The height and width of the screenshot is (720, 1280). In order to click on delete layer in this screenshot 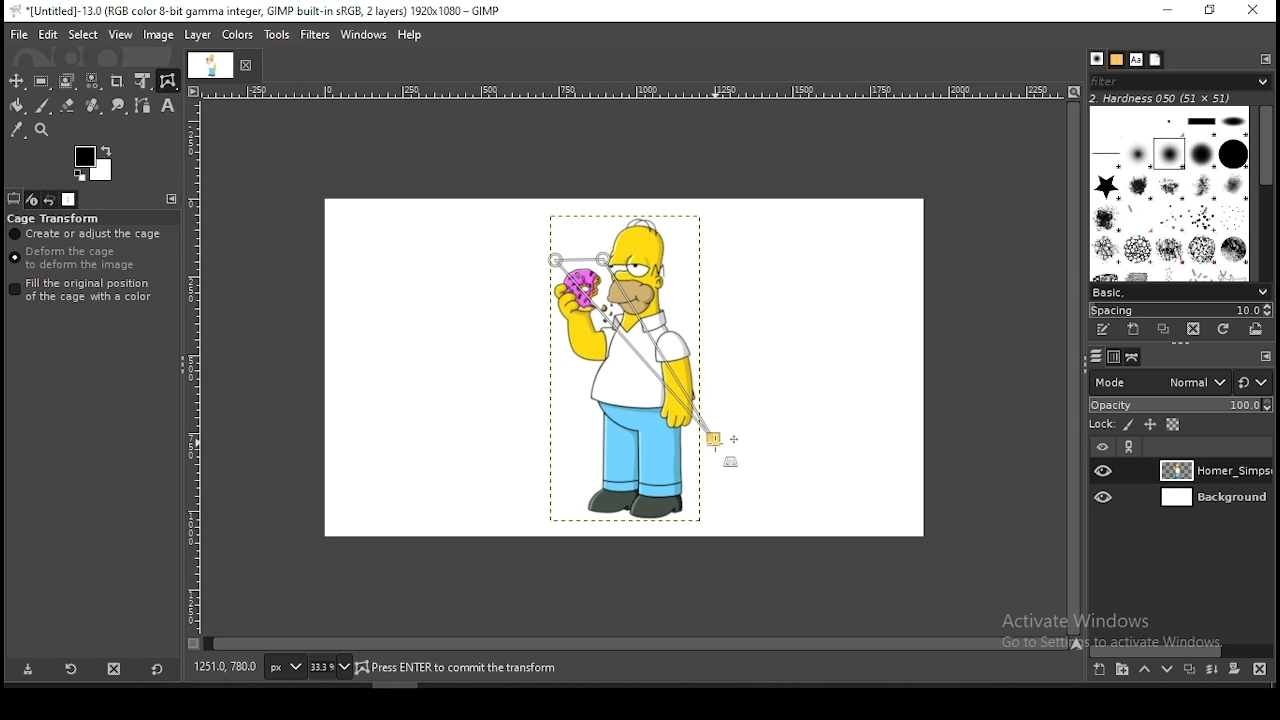, I will do `click(1257, 669)`.